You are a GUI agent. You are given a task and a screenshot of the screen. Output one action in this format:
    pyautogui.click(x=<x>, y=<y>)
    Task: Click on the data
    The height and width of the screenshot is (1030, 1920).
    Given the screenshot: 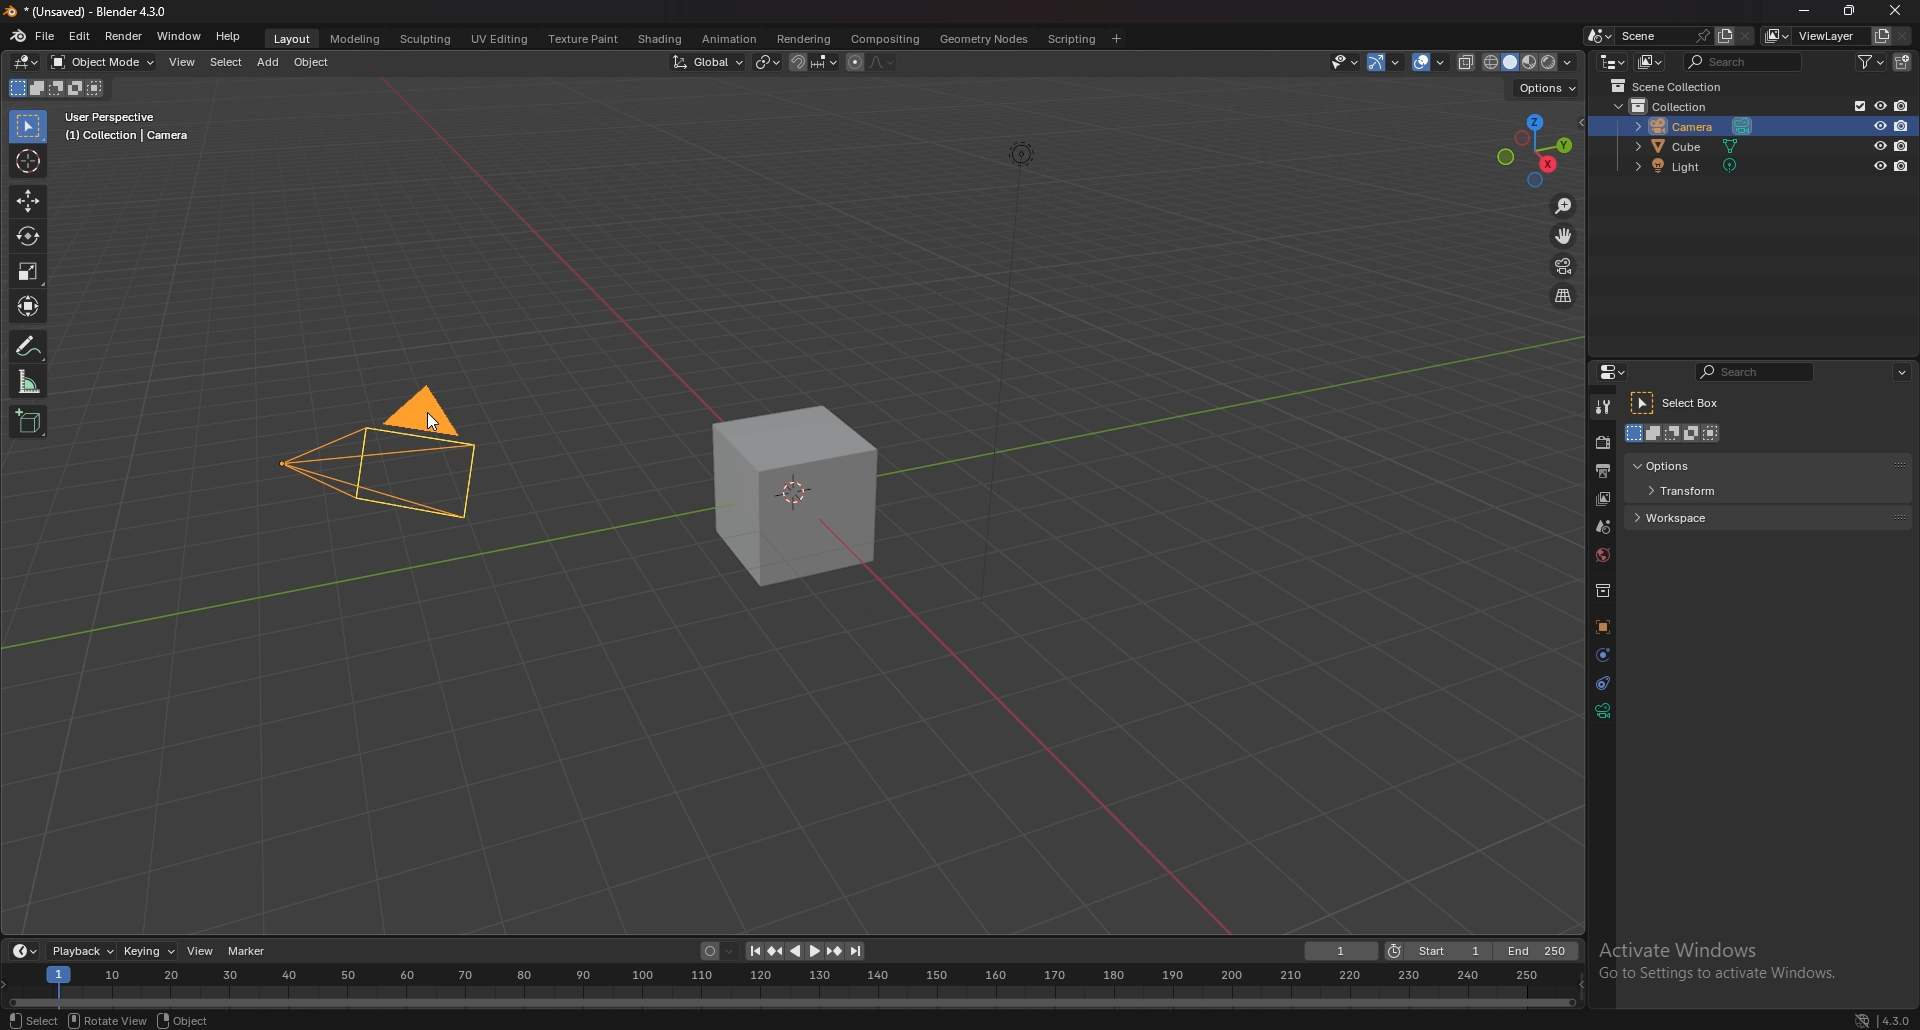 What is the action you would take?
    pyautogui.click(x=1603, y=711)
    